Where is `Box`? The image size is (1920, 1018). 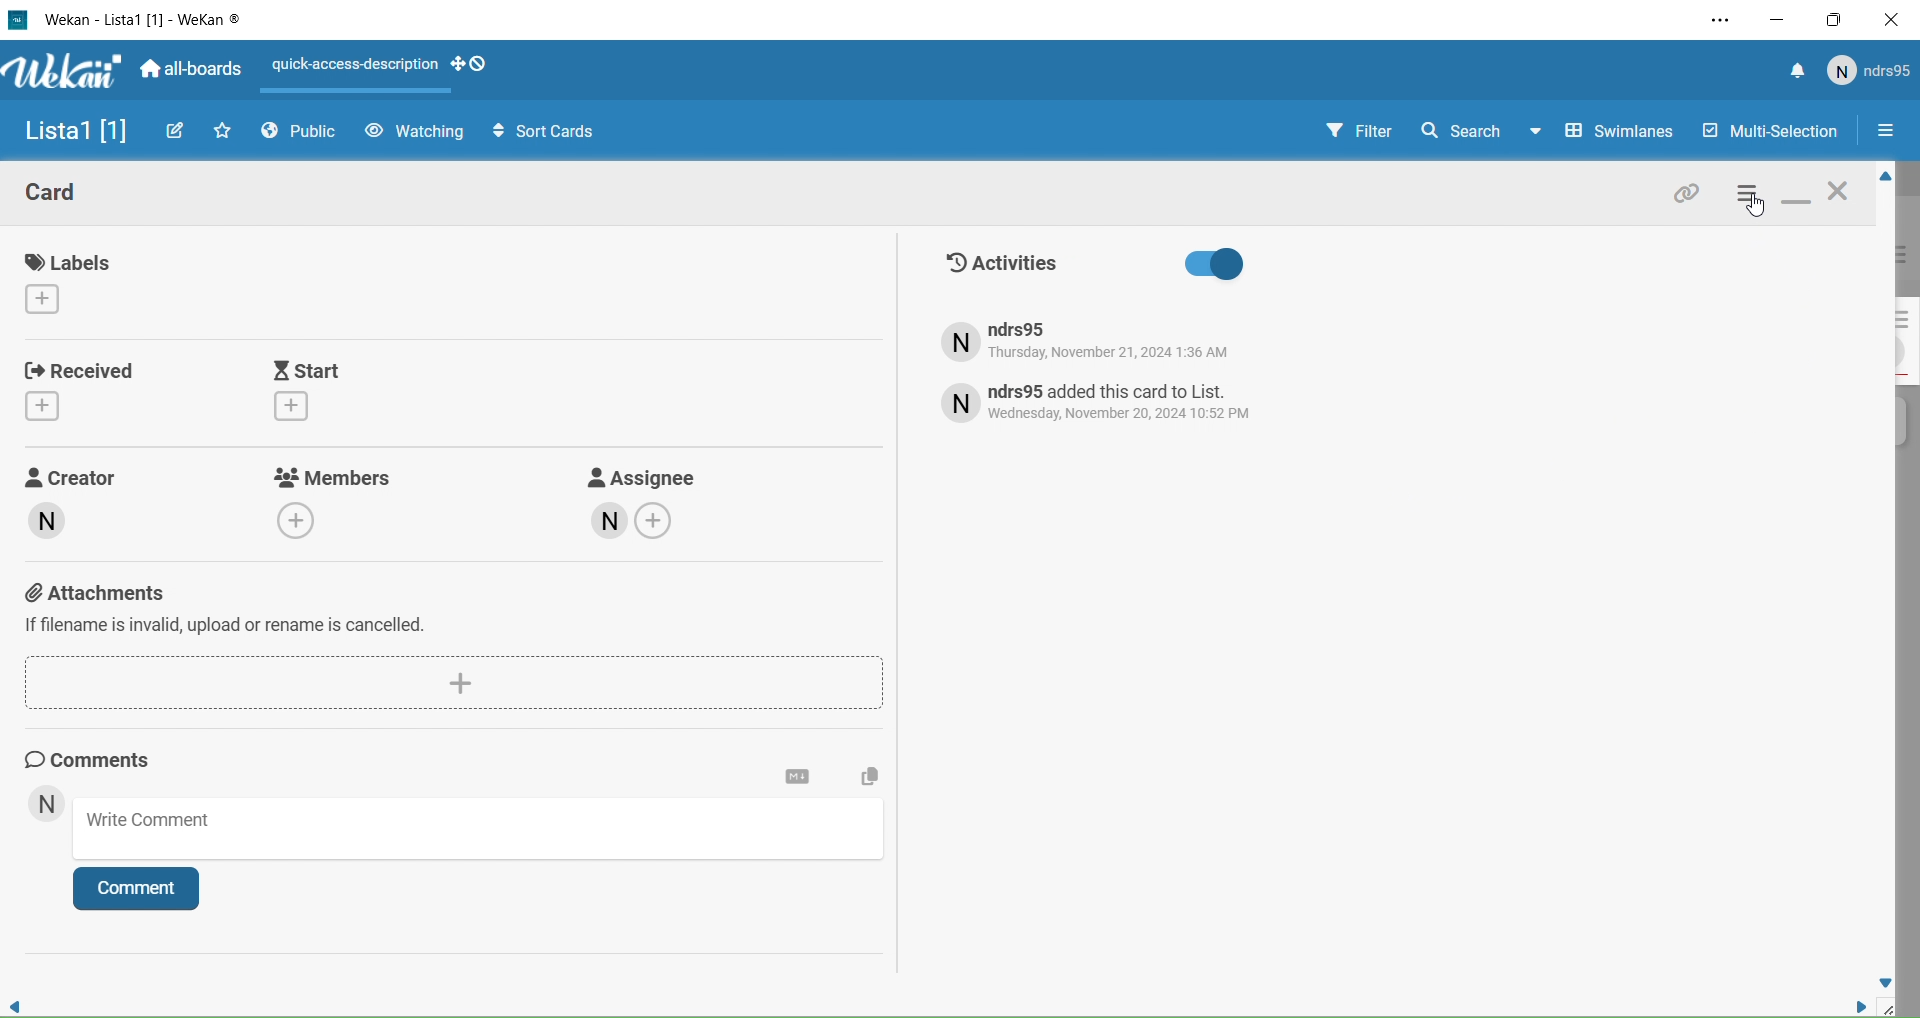
Box is located at coordinates (1832, 22).